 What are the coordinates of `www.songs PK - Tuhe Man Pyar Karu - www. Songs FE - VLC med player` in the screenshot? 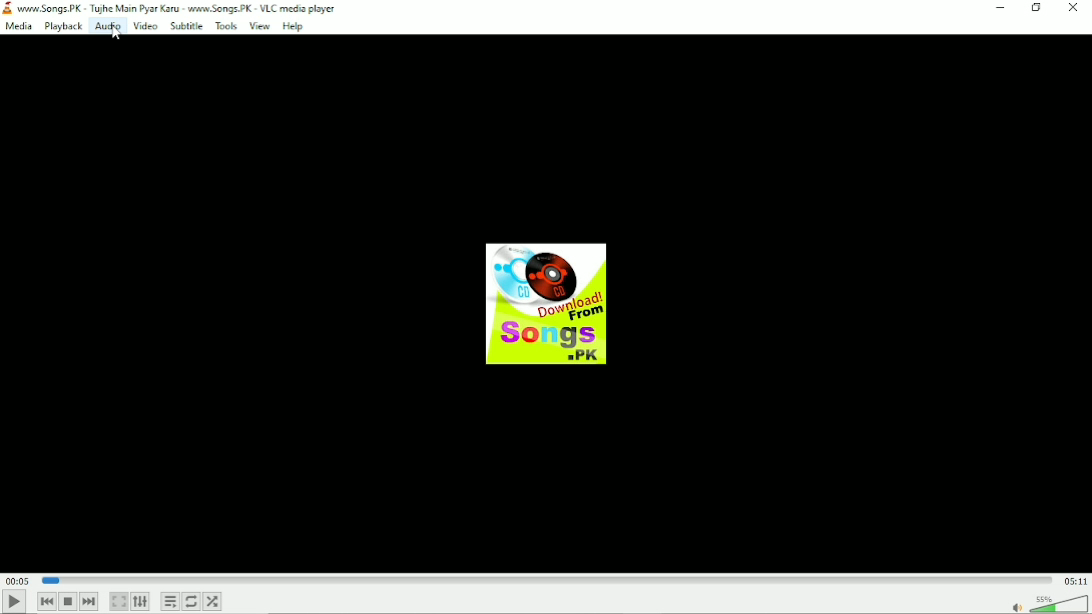 It's located at (186, 7).